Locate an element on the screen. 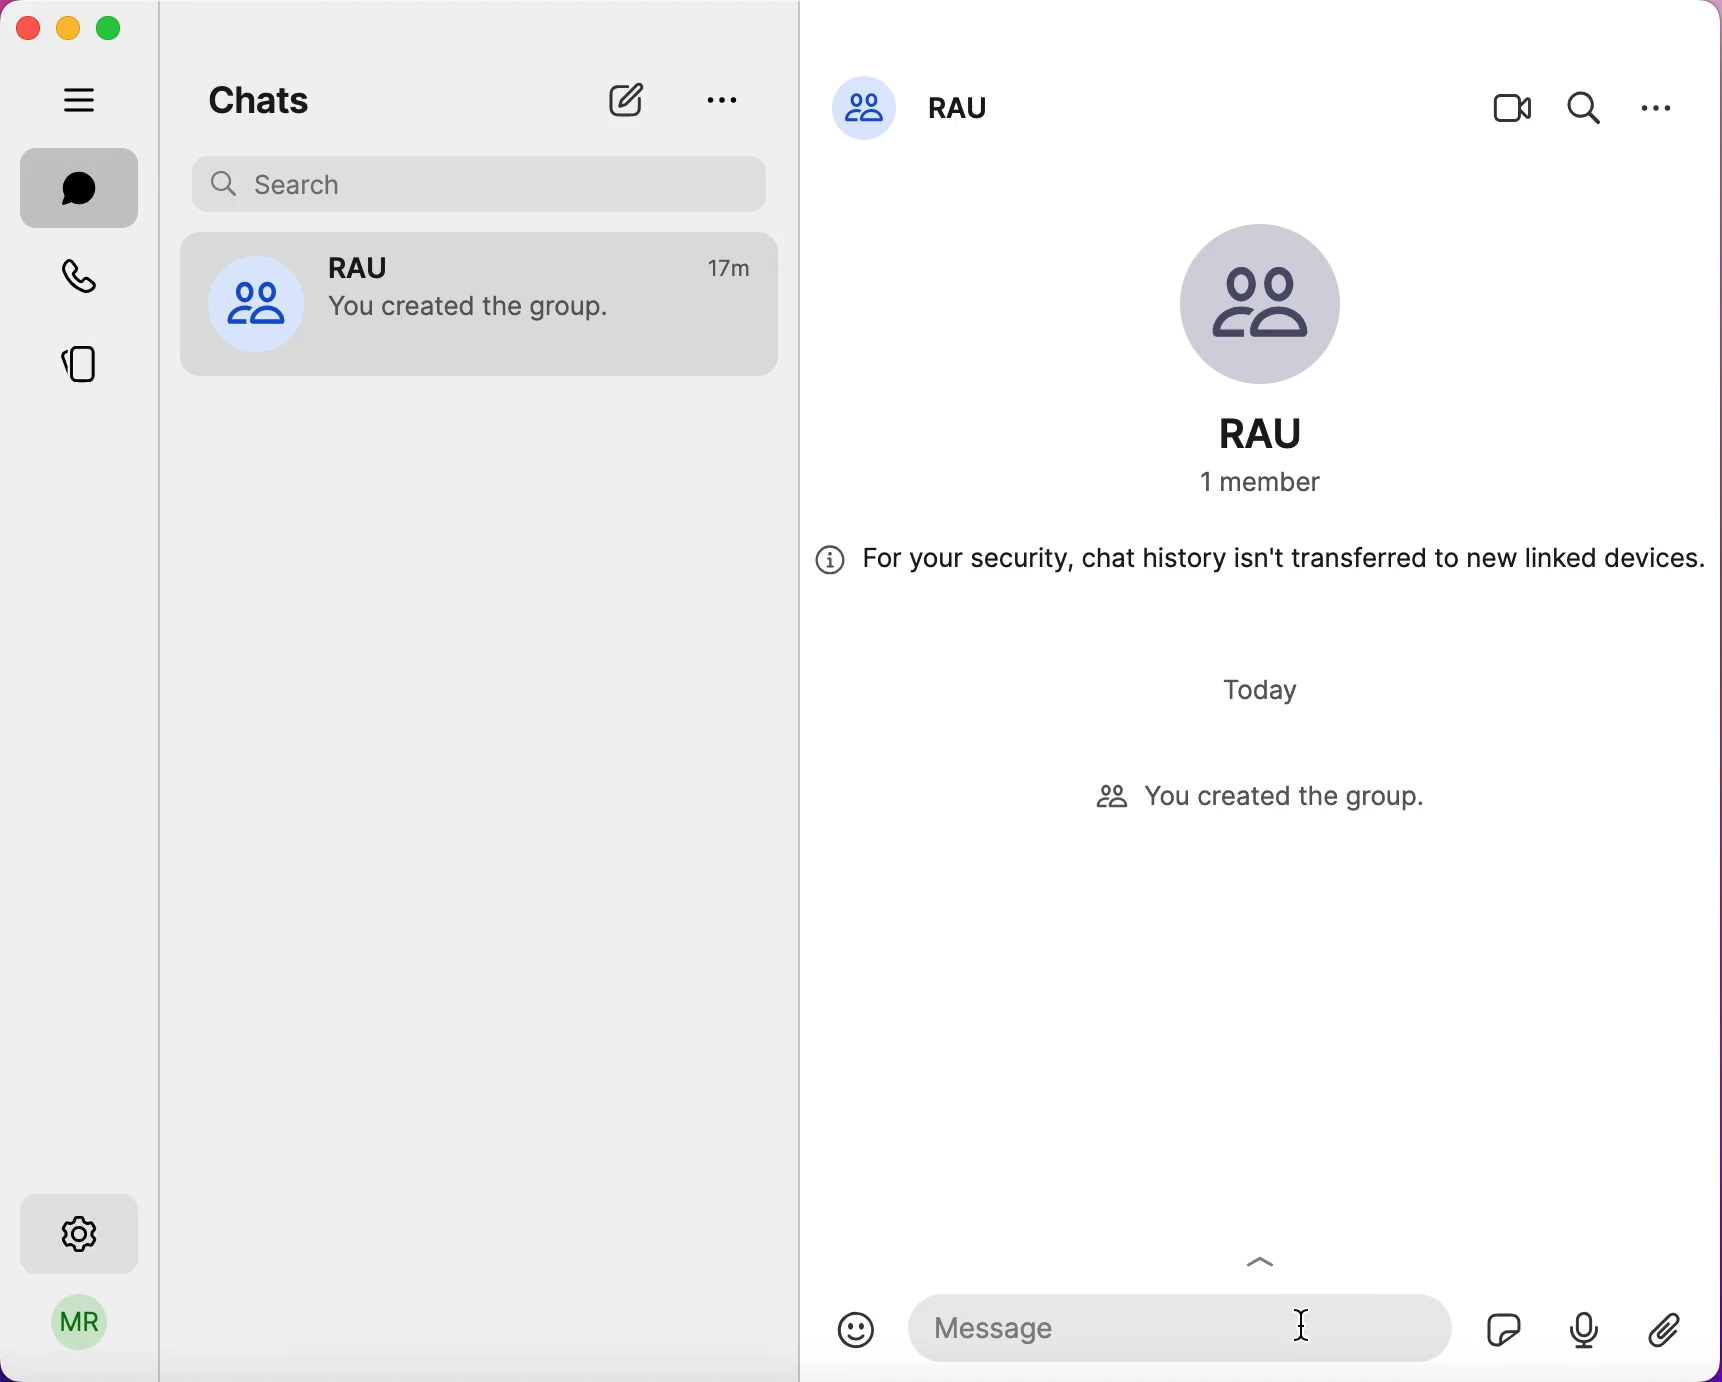 The image size is (1722, 1382). group name is located at coordinates (965, 102).